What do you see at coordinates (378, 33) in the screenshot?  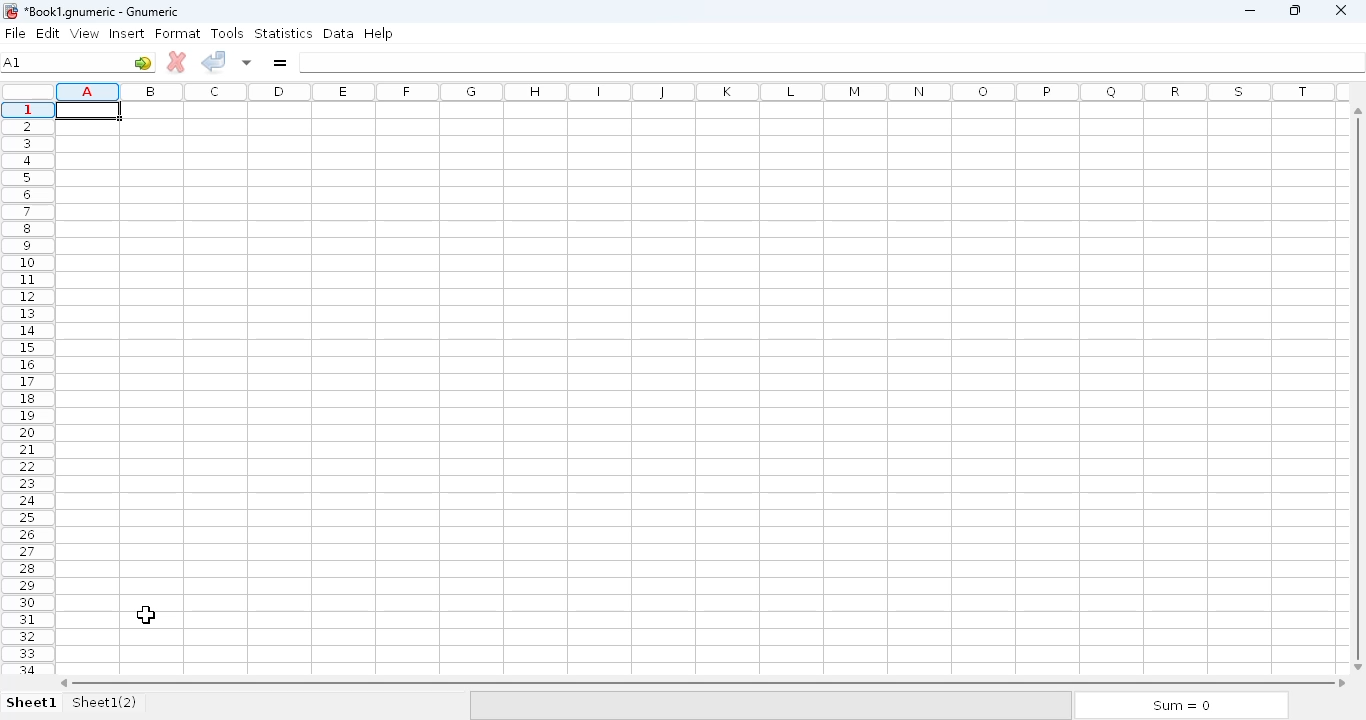 I see `help` at bounding box center [378, 33].